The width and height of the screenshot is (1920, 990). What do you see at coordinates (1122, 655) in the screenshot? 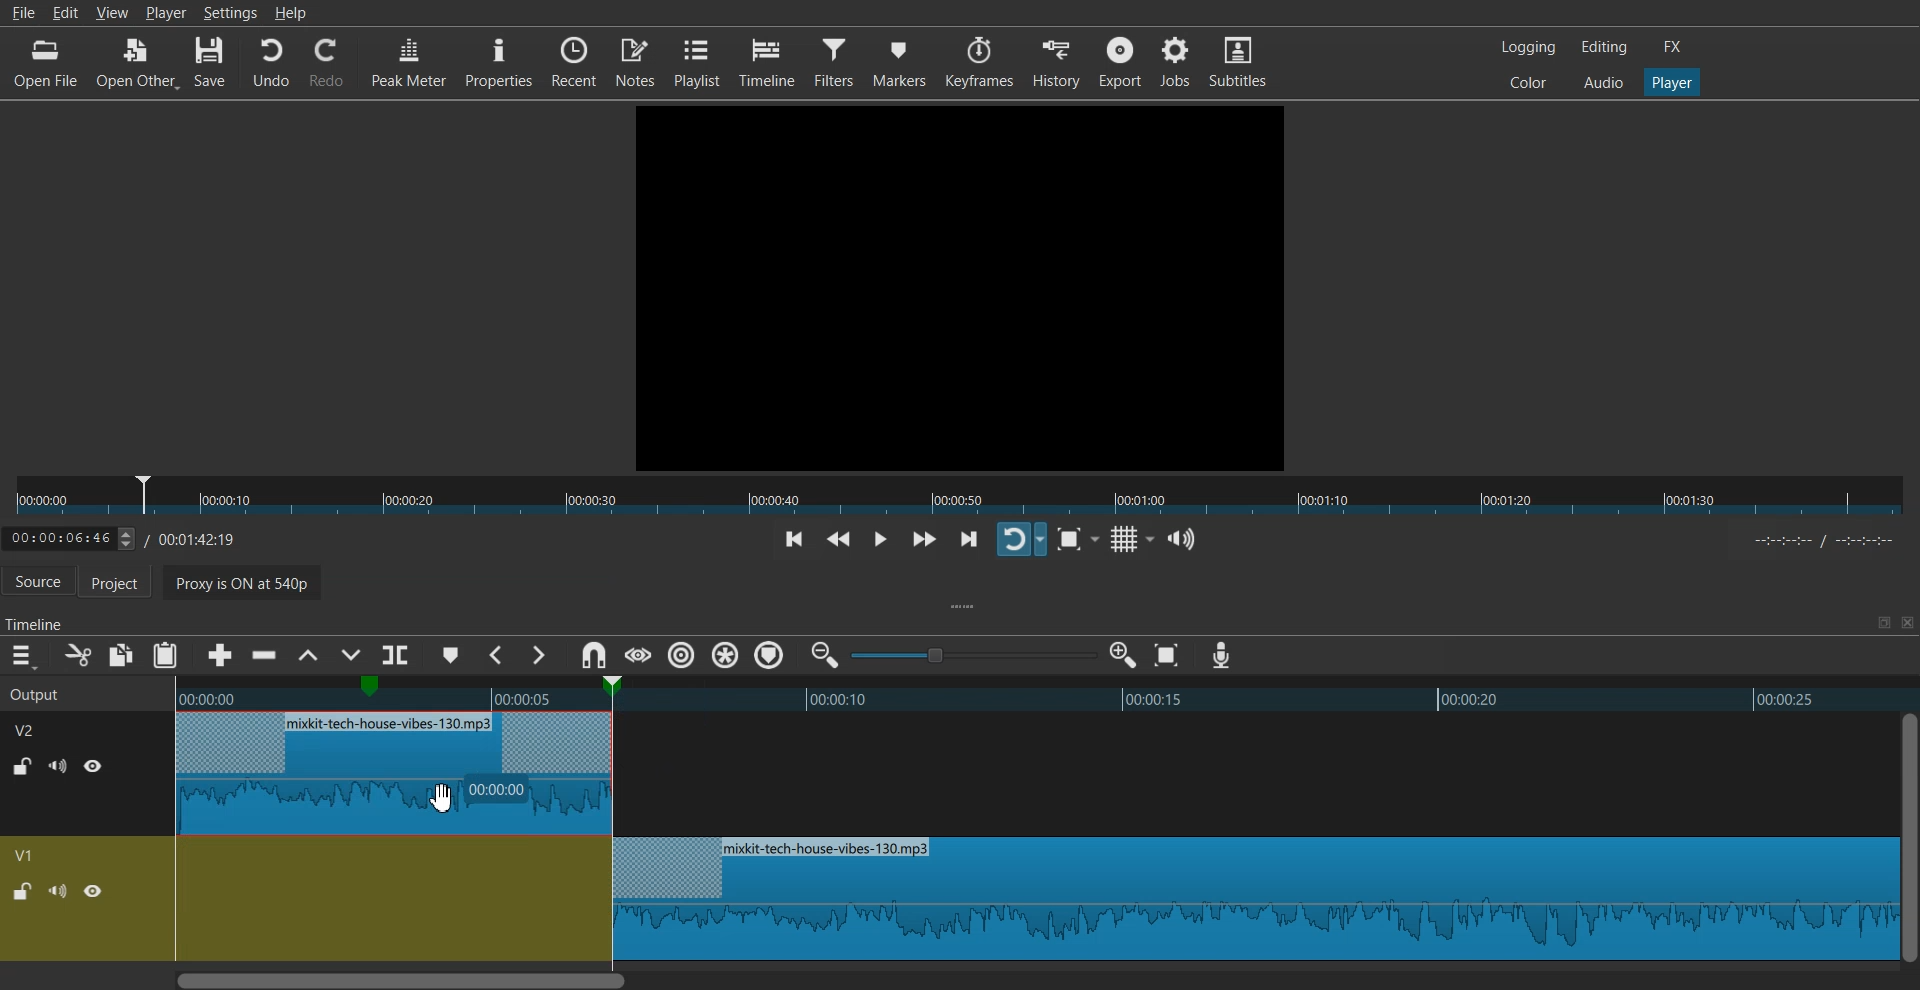
I see `Zoom timeline in` at bounding box center [1122, 655].